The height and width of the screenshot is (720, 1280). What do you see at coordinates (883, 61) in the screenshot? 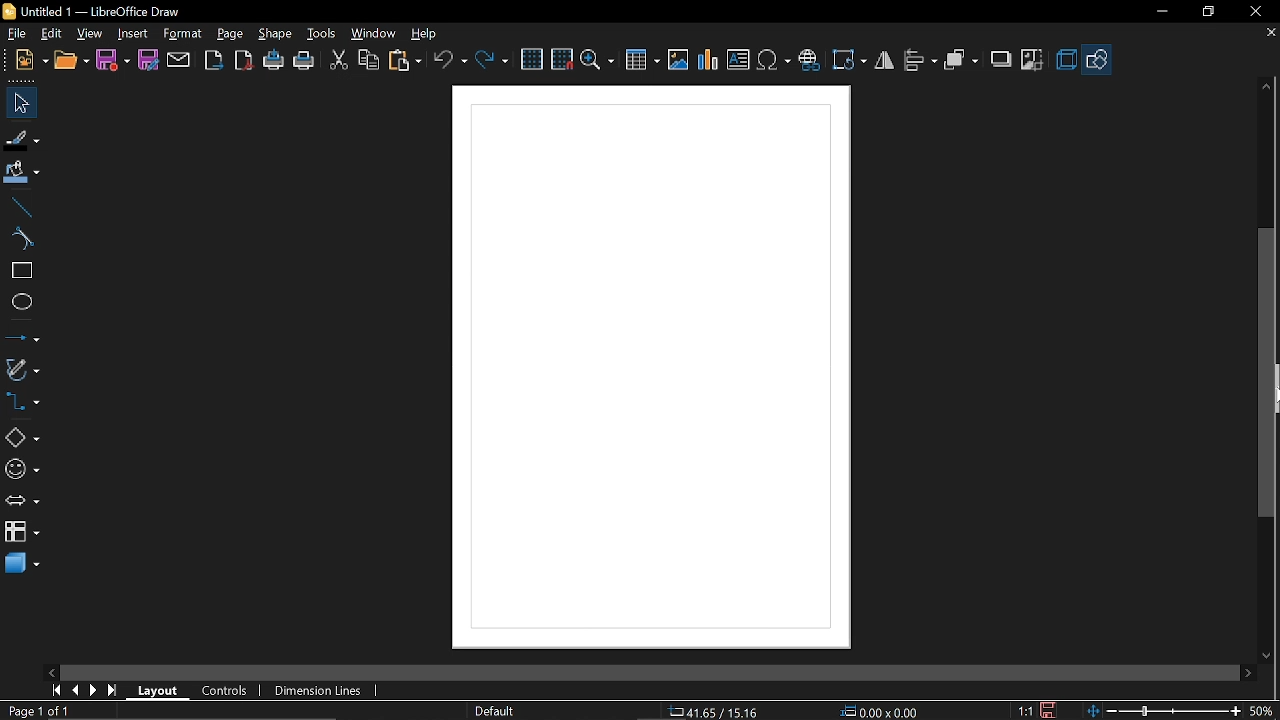
I see `Flip` at bounding box center [883, 61].